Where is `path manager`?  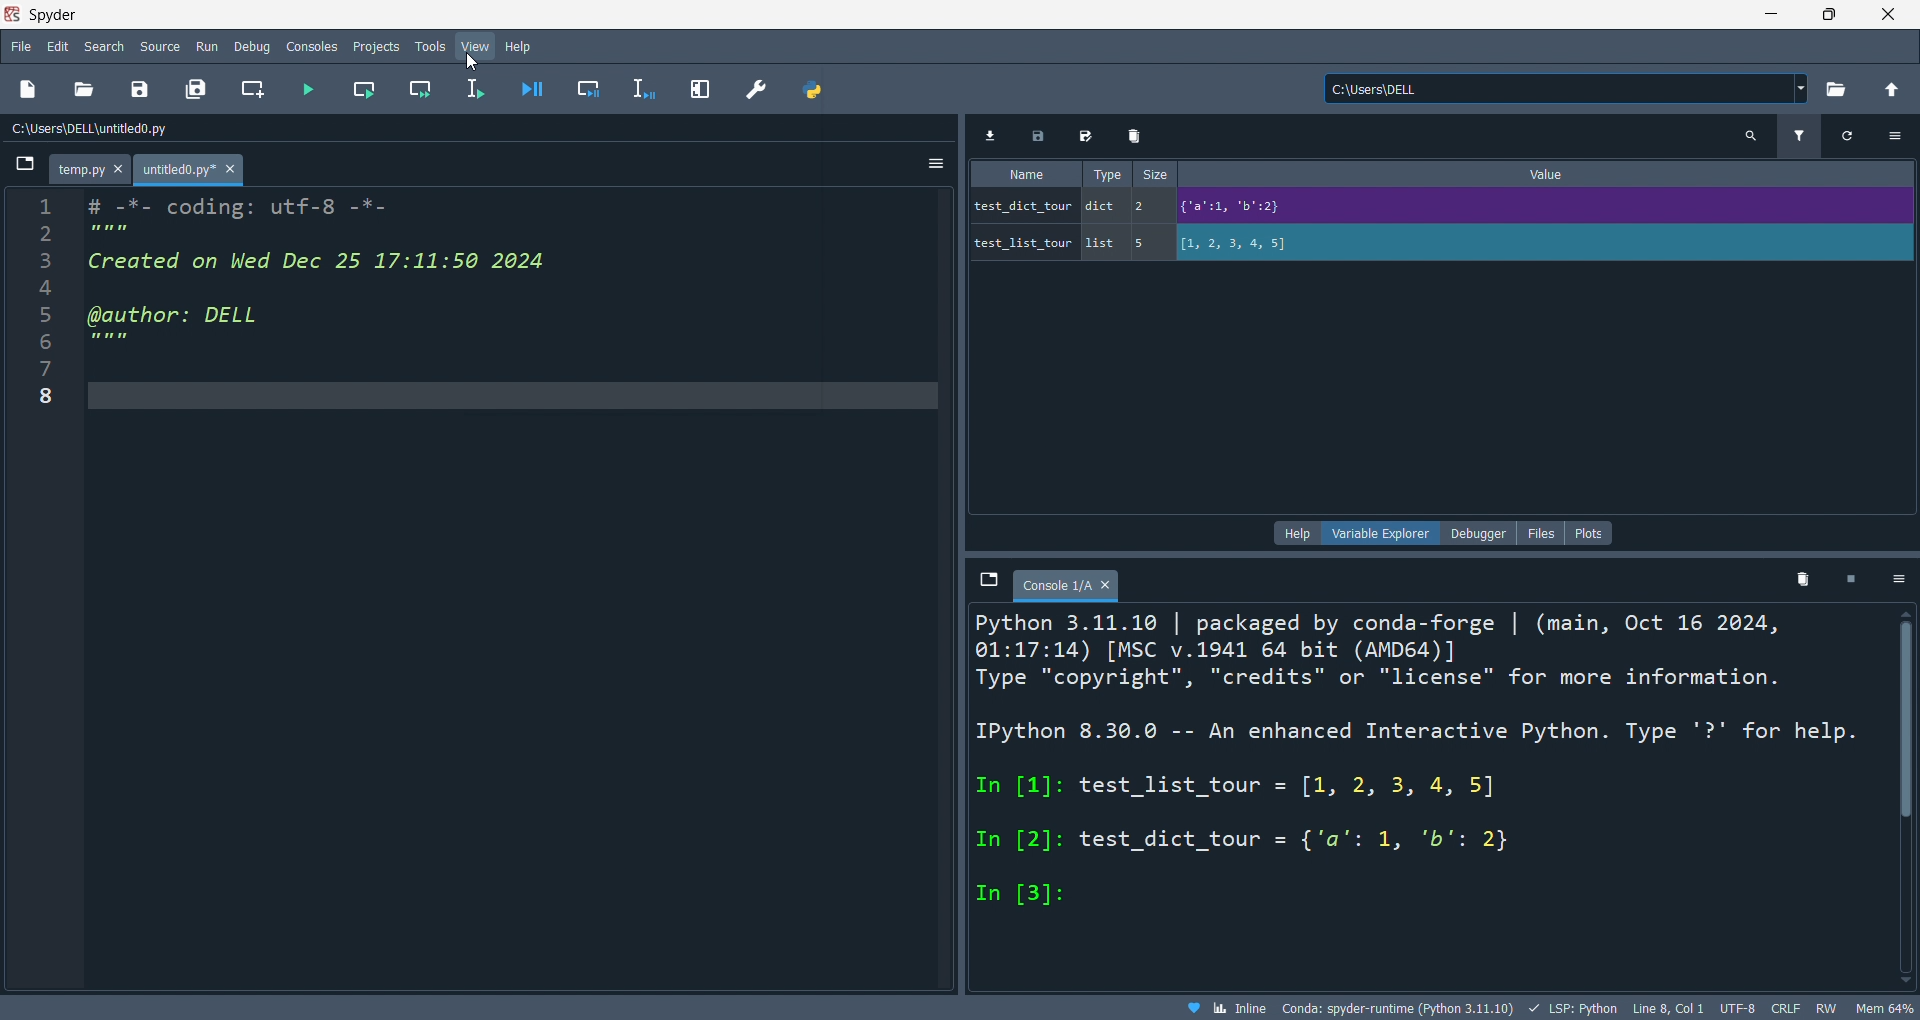 path manager is located at coordinates (810, 90).